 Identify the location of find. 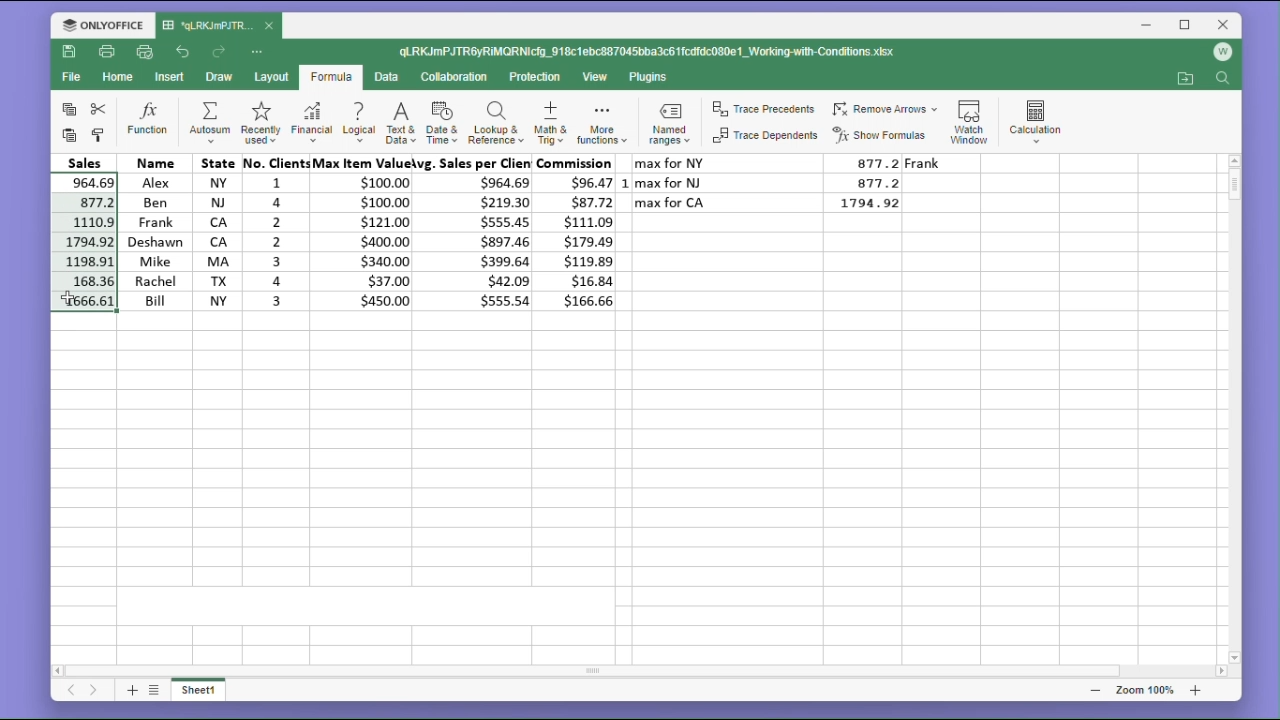
(1225, 80).